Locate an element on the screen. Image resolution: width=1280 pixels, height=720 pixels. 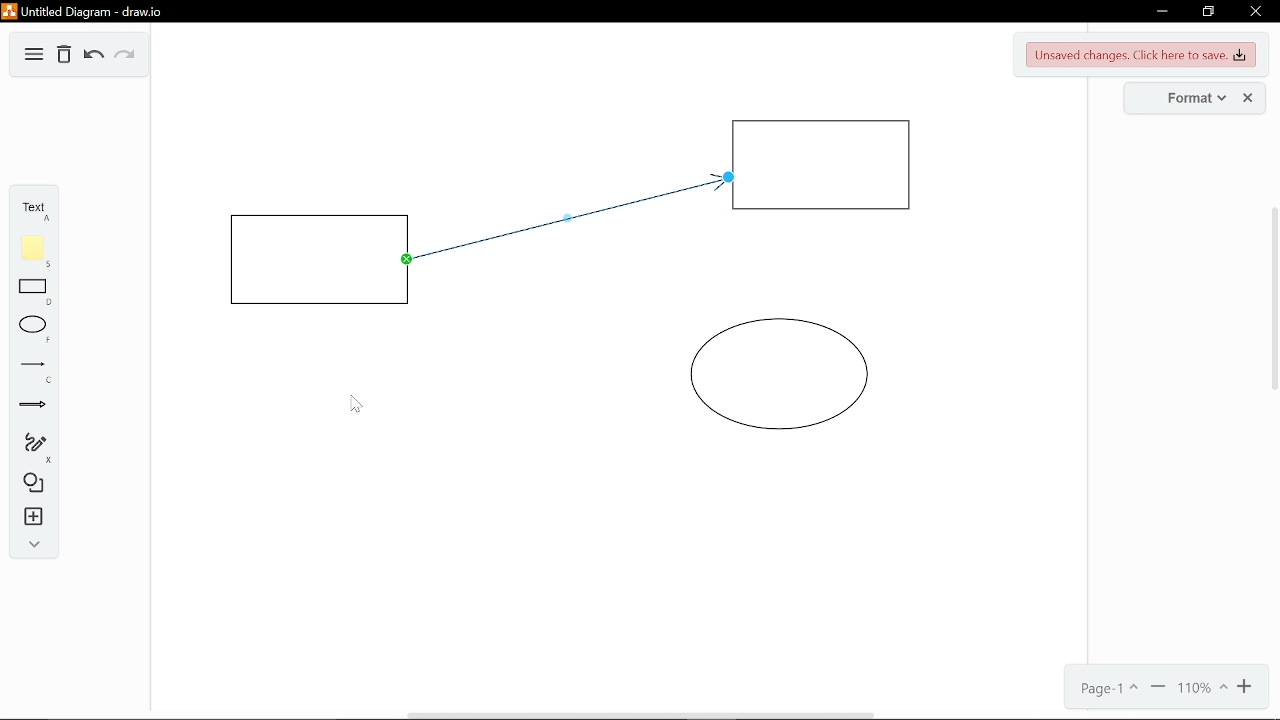
Arrow is located at coordinates (33, 406).